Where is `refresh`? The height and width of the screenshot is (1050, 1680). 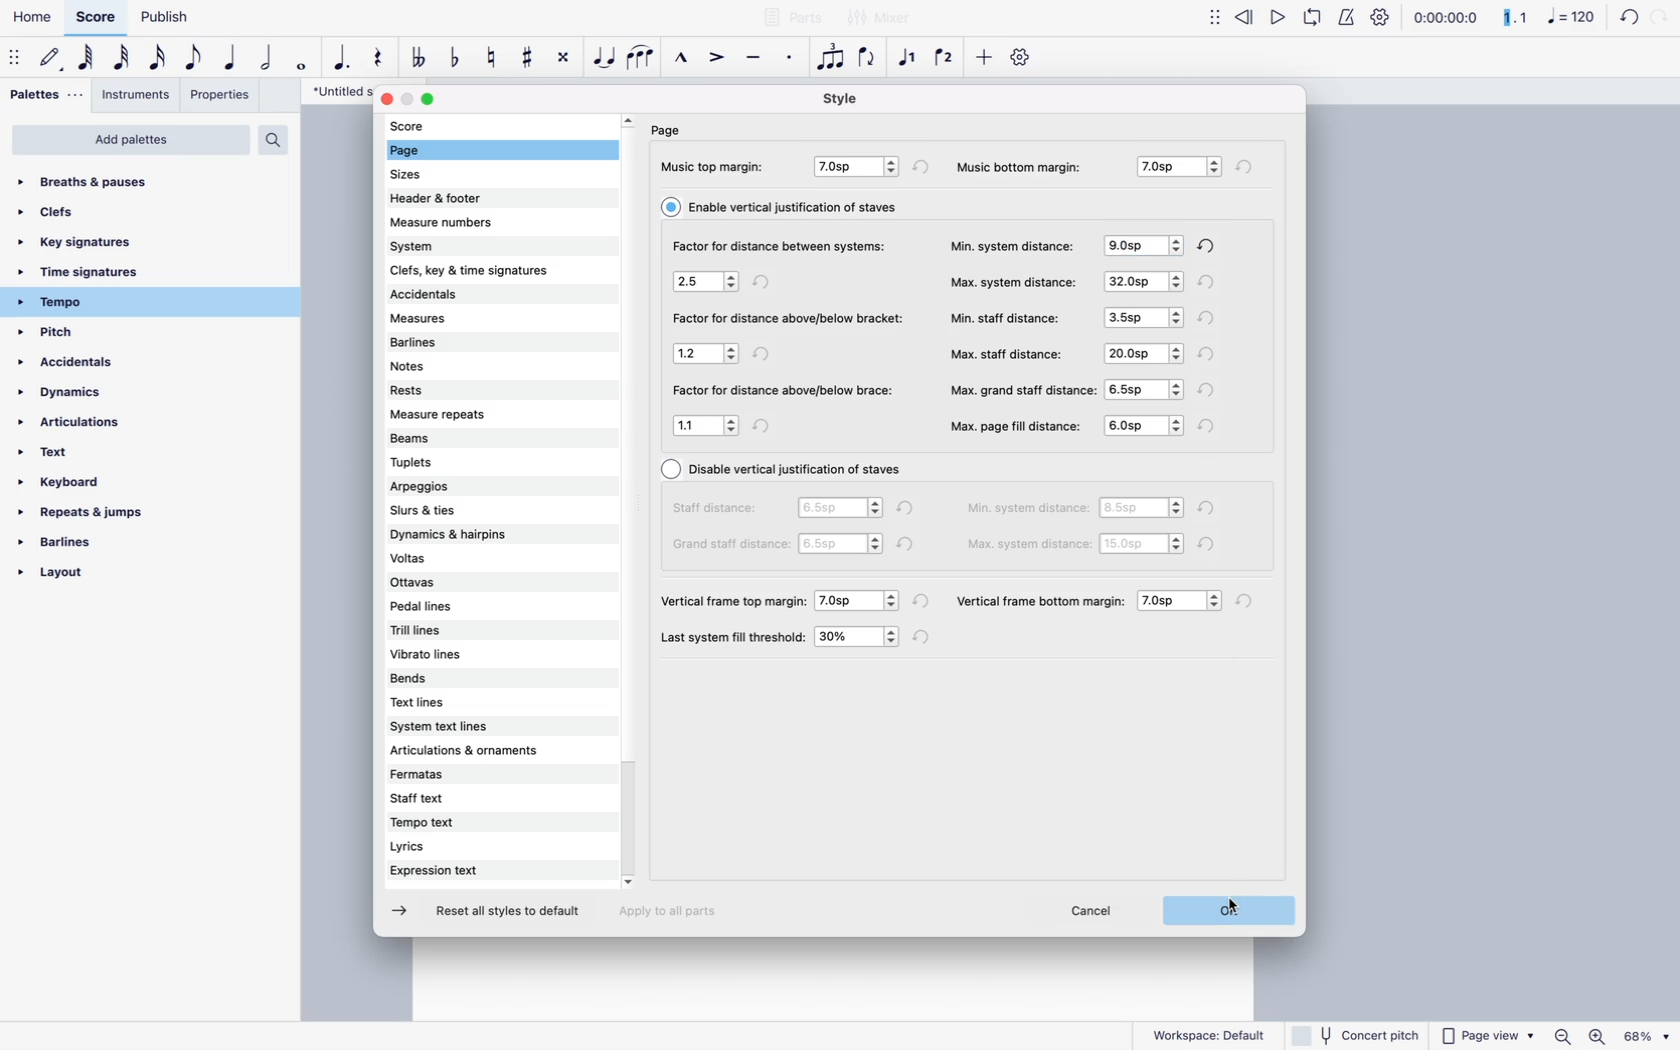
refresh is located at coordinates (1635, 18).